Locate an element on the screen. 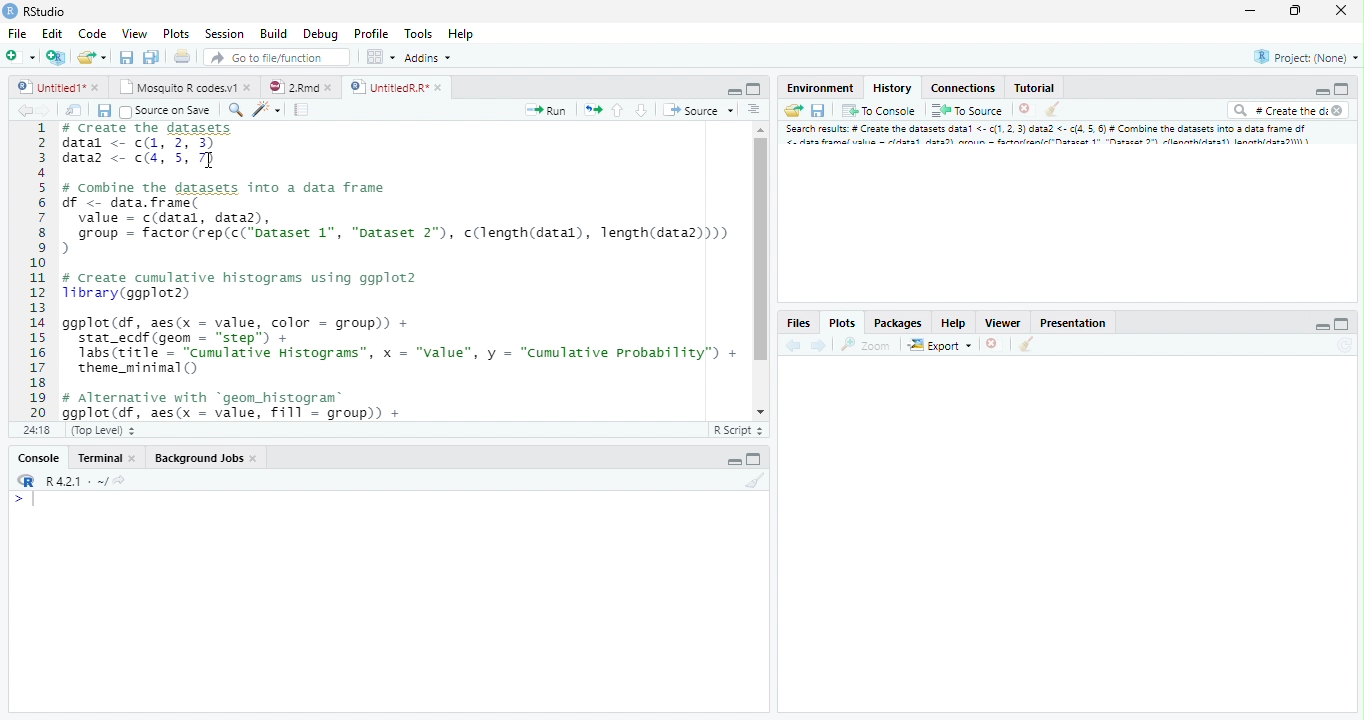  Clear console is located at coordinates (1055, 111).